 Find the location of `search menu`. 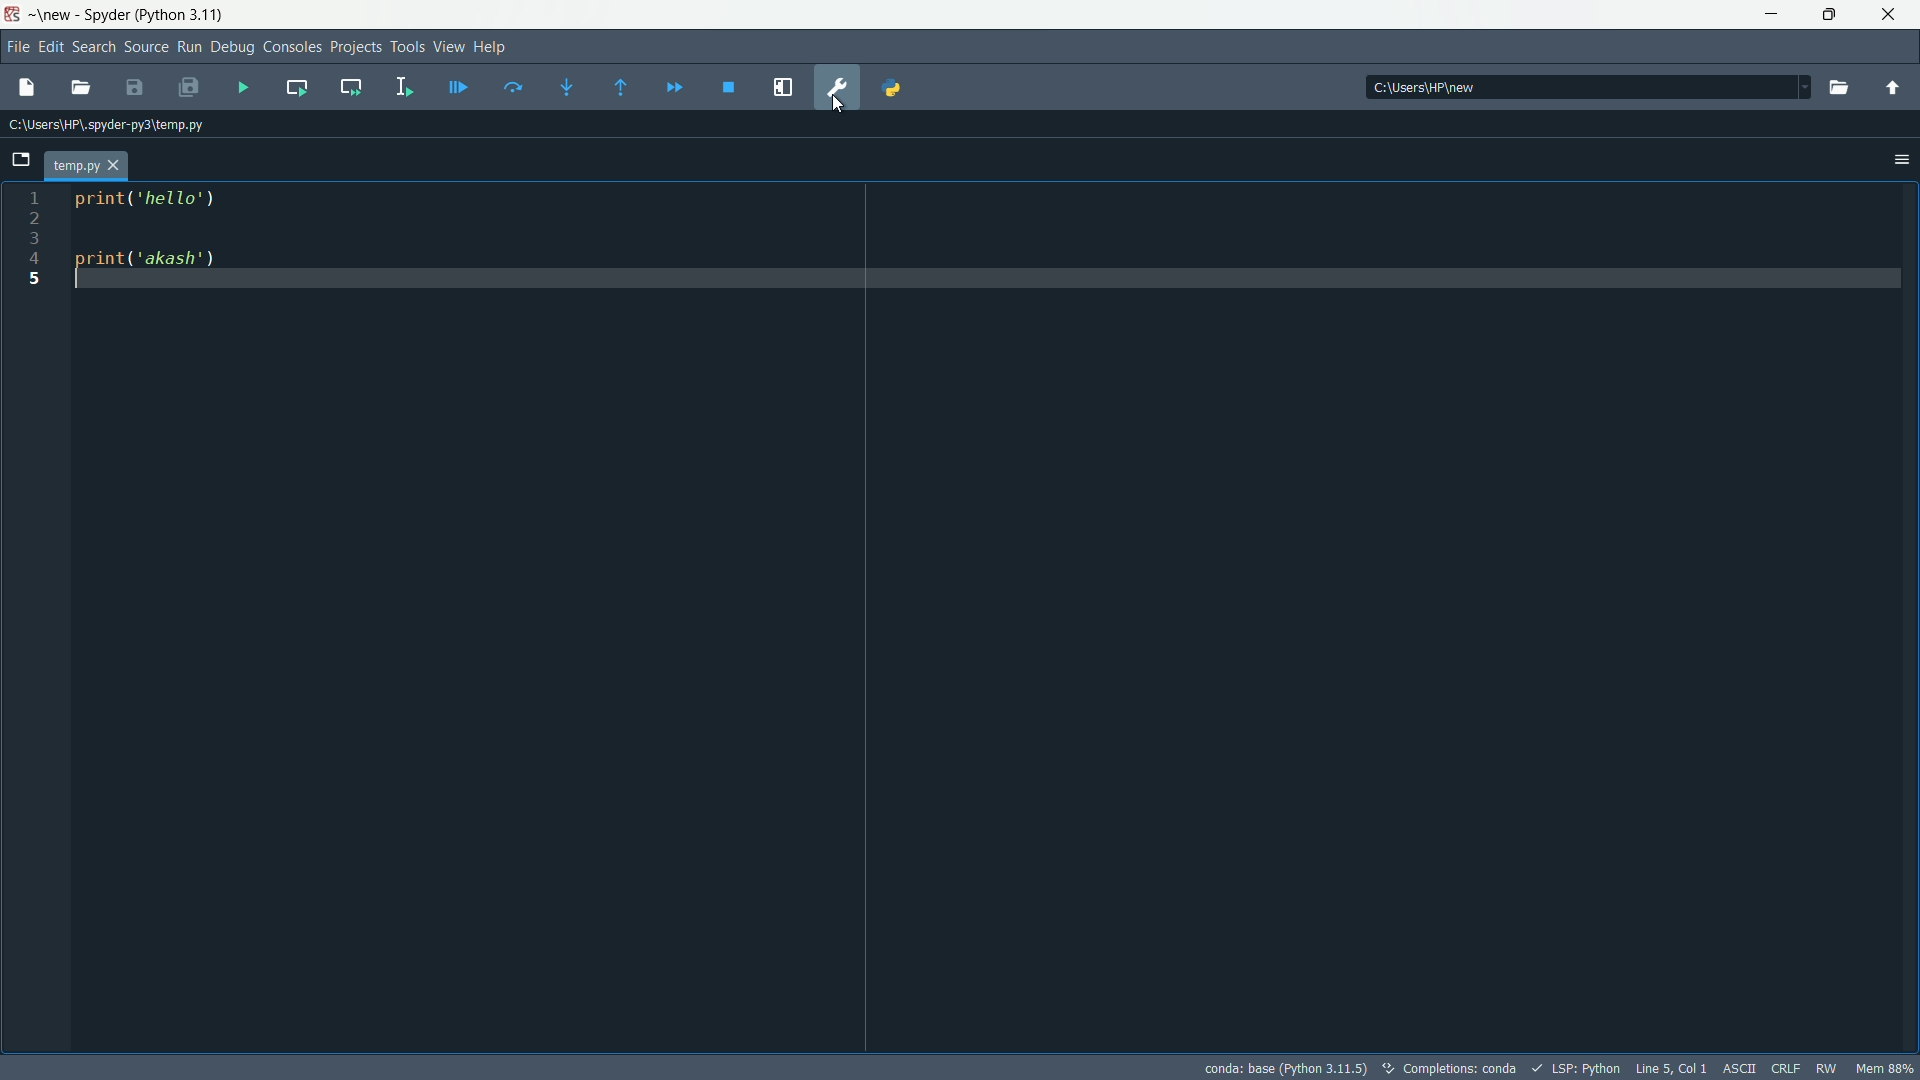

search menu is located at coordinates (95, 45).